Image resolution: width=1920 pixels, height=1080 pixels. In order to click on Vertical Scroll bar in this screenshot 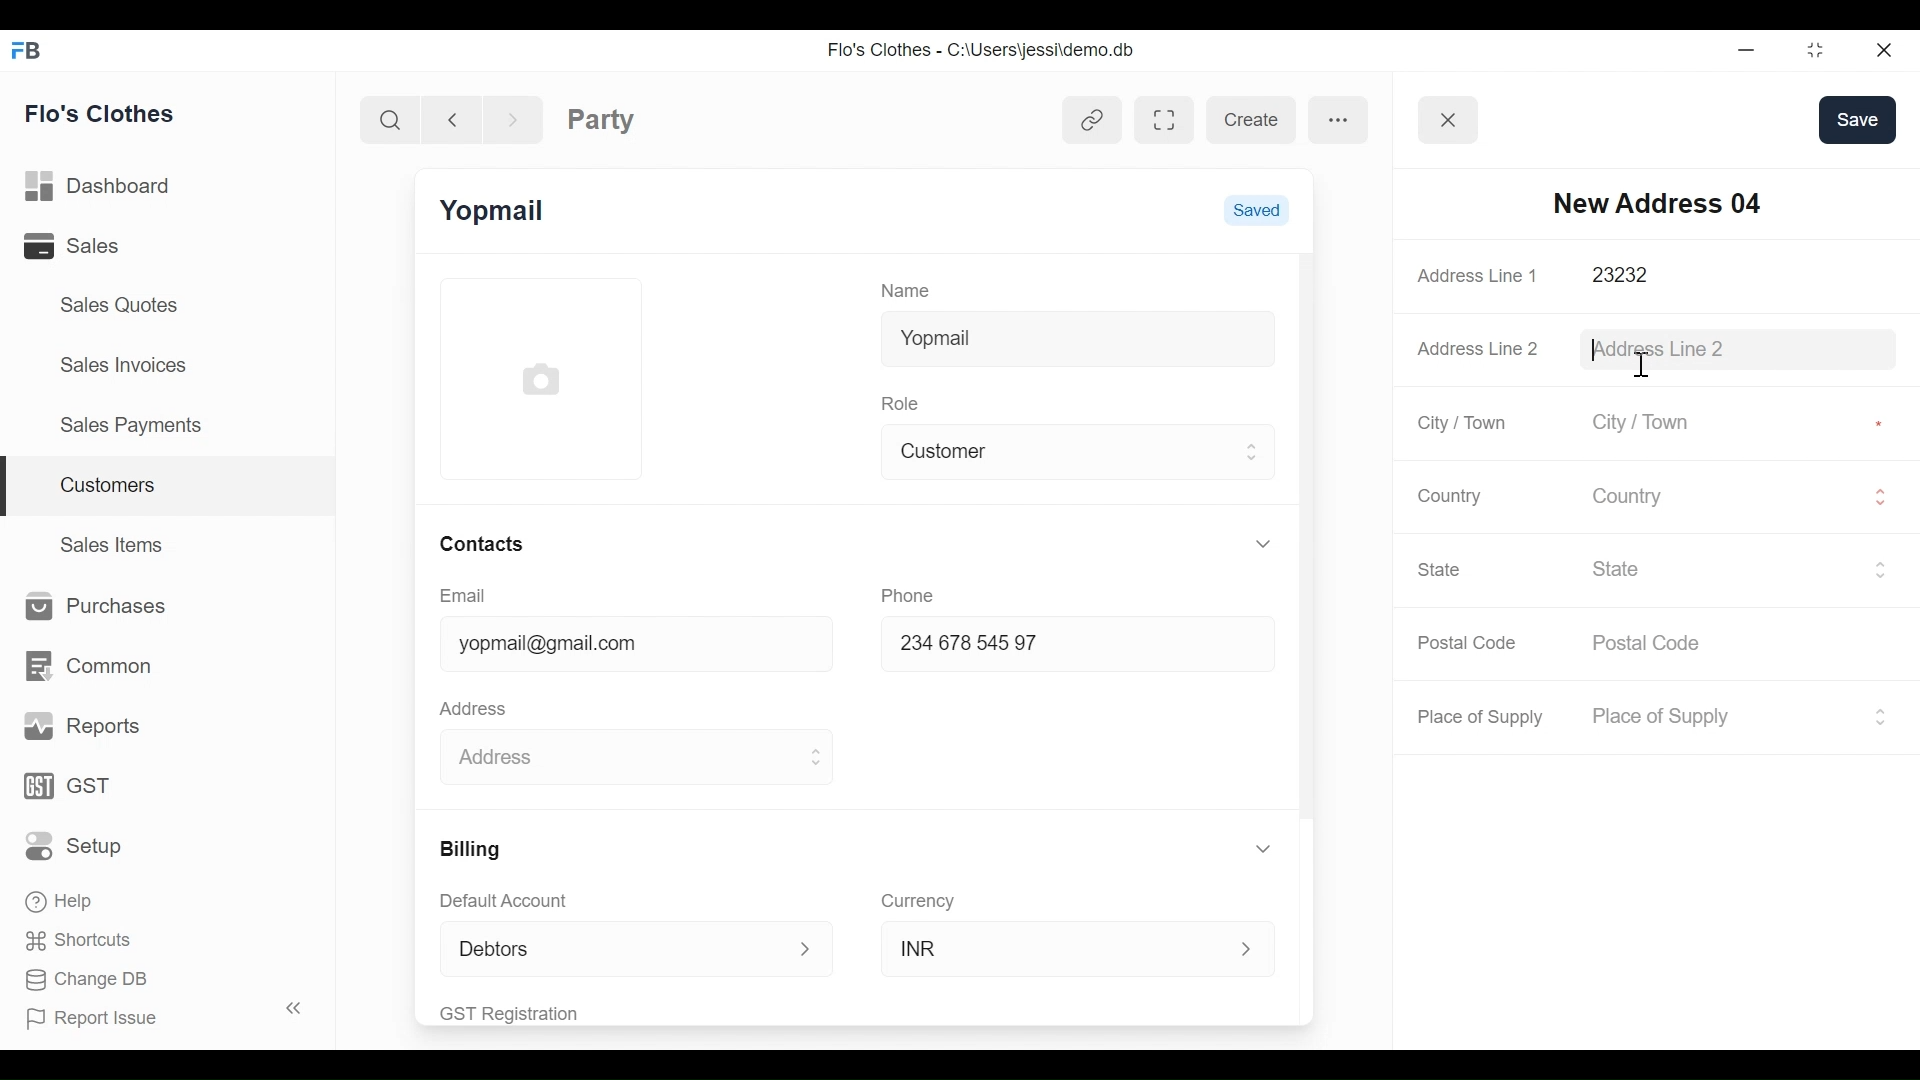, I will do `click(1306, 537)`.